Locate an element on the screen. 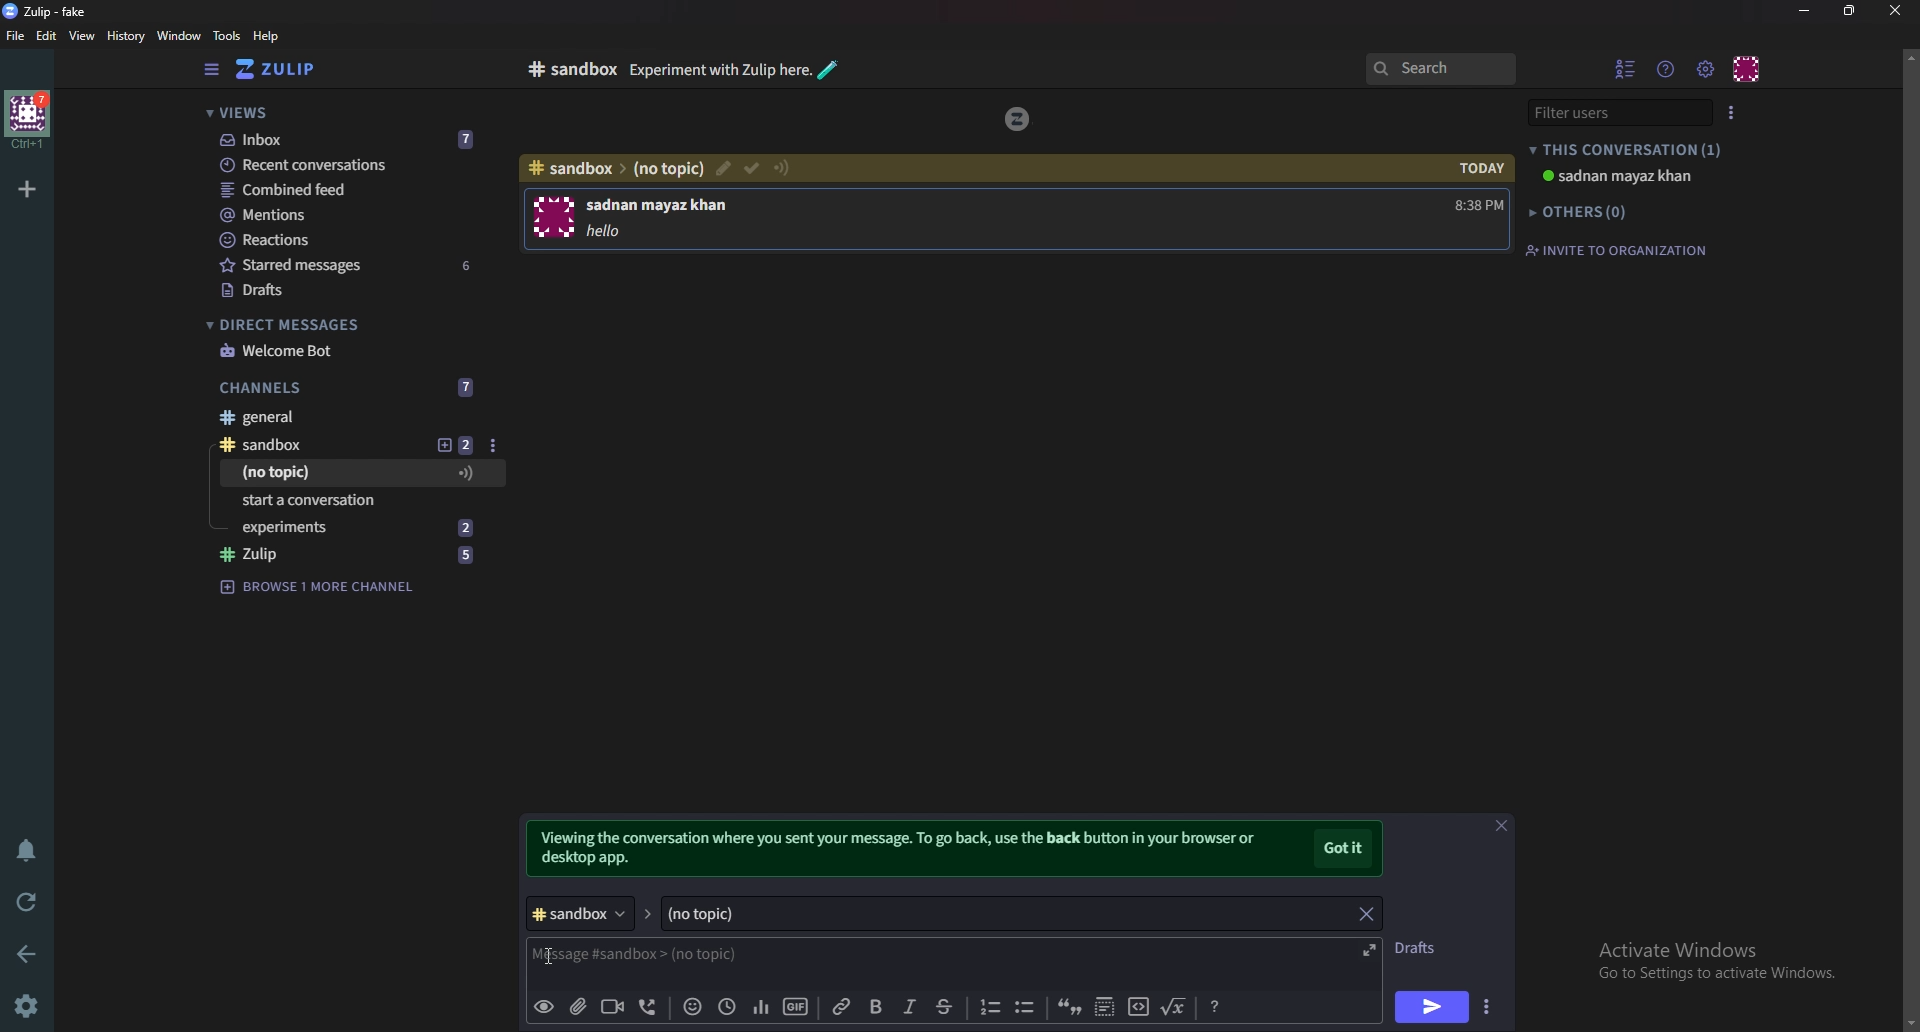  settings is located at coordinates (29, 1007).